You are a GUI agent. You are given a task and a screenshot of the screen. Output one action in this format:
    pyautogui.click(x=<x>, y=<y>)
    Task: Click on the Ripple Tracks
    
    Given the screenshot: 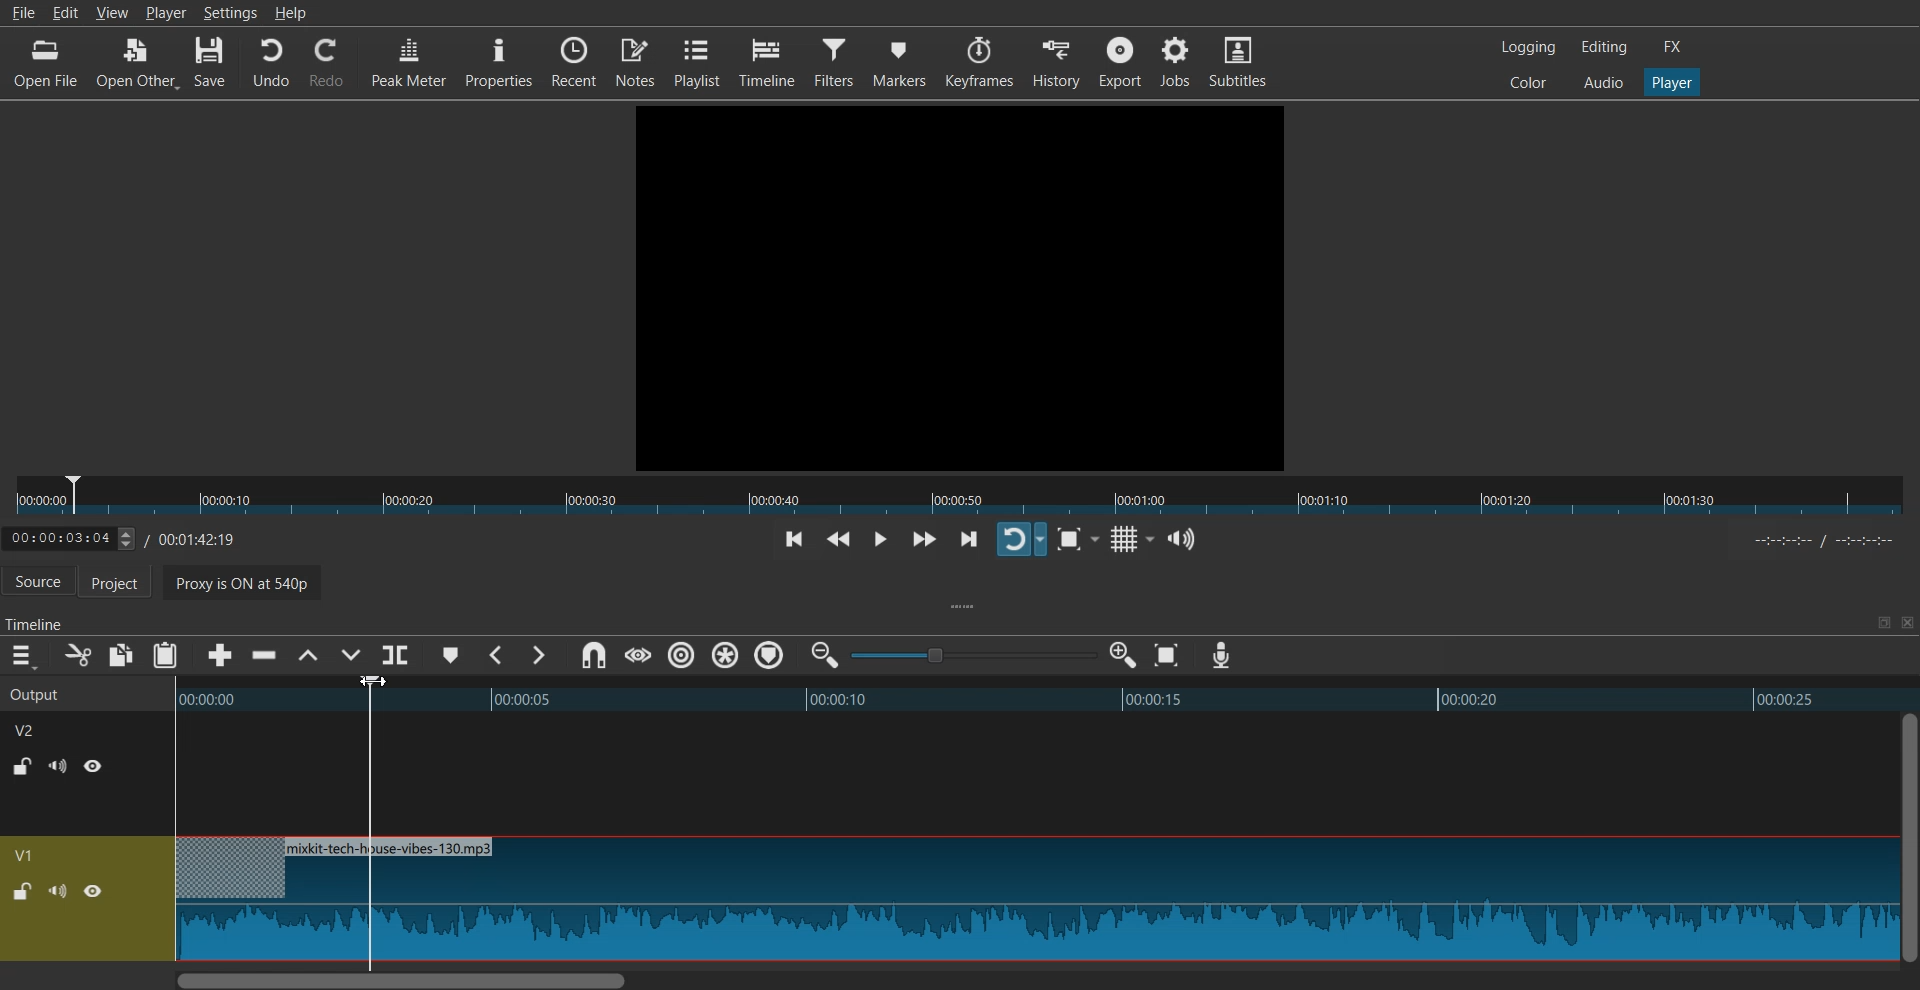 What is the action you would take?
    pyautogui.click(x=771, y=656)
    